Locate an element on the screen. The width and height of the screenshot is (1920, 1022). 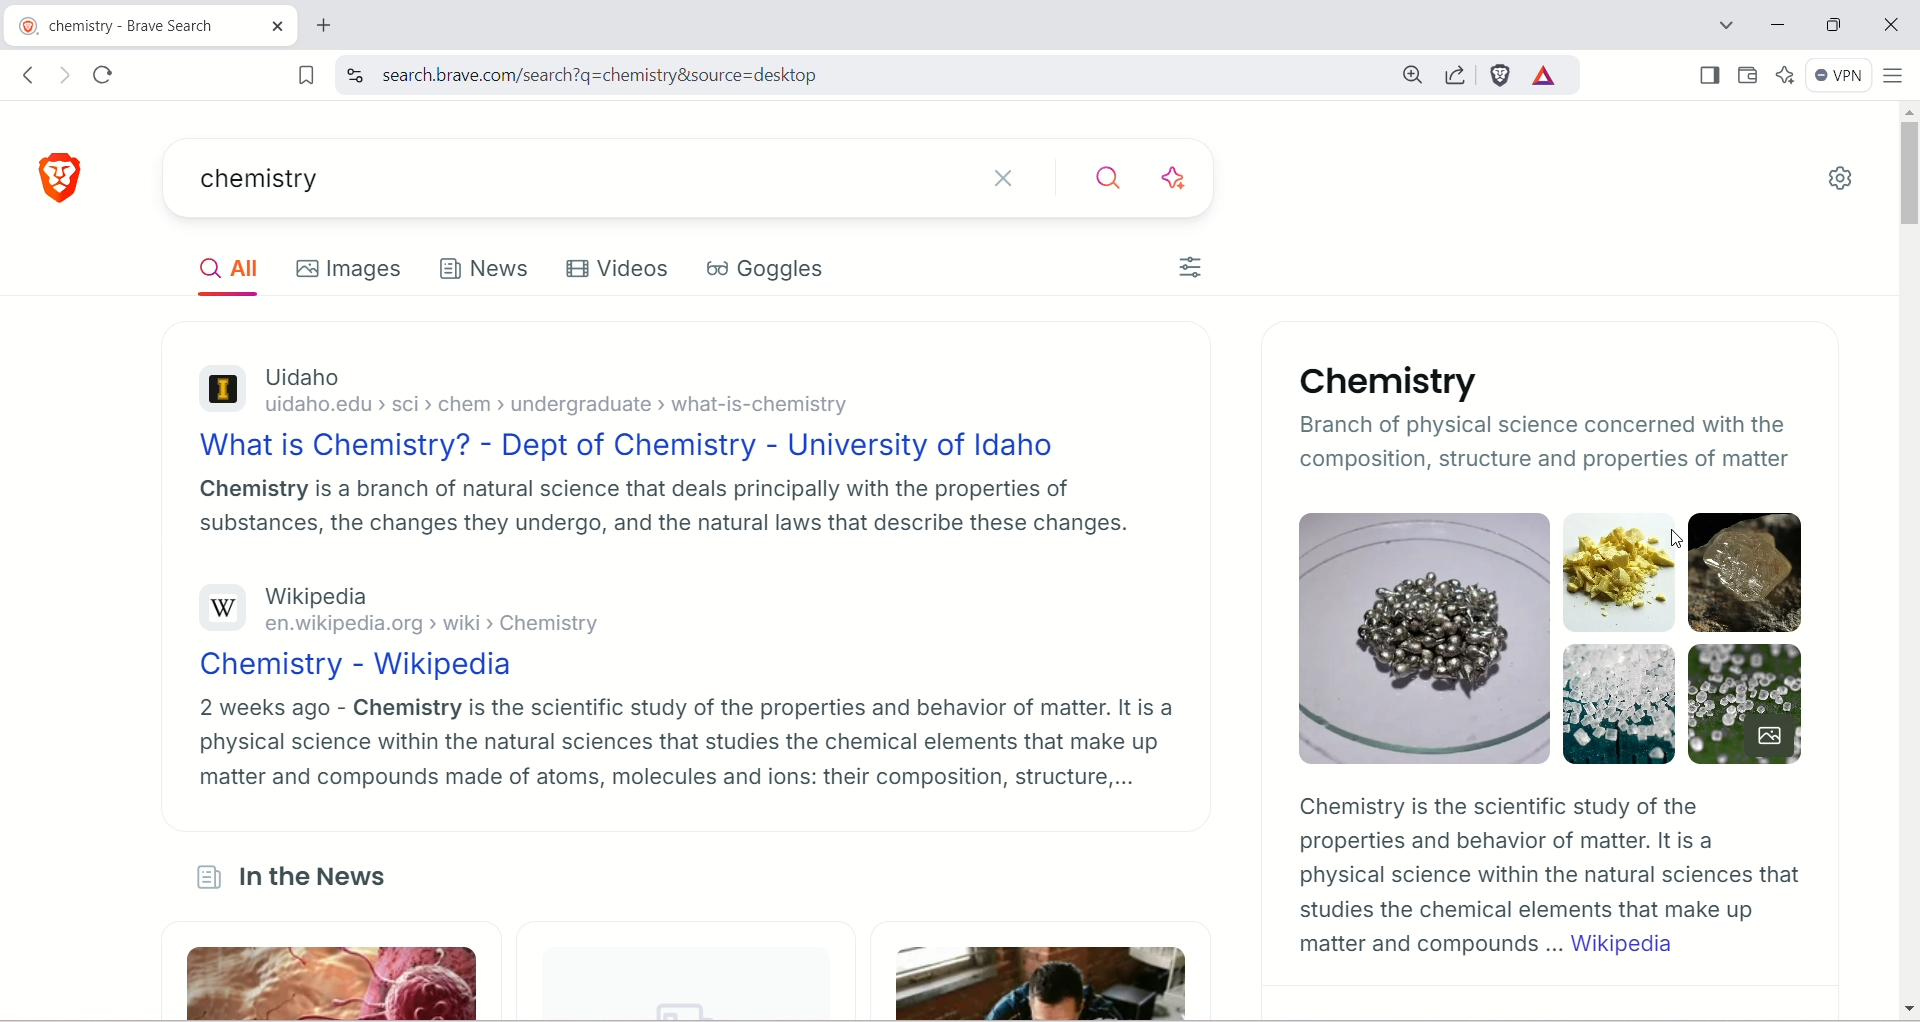
go forward is located at coordinates (68, 76).